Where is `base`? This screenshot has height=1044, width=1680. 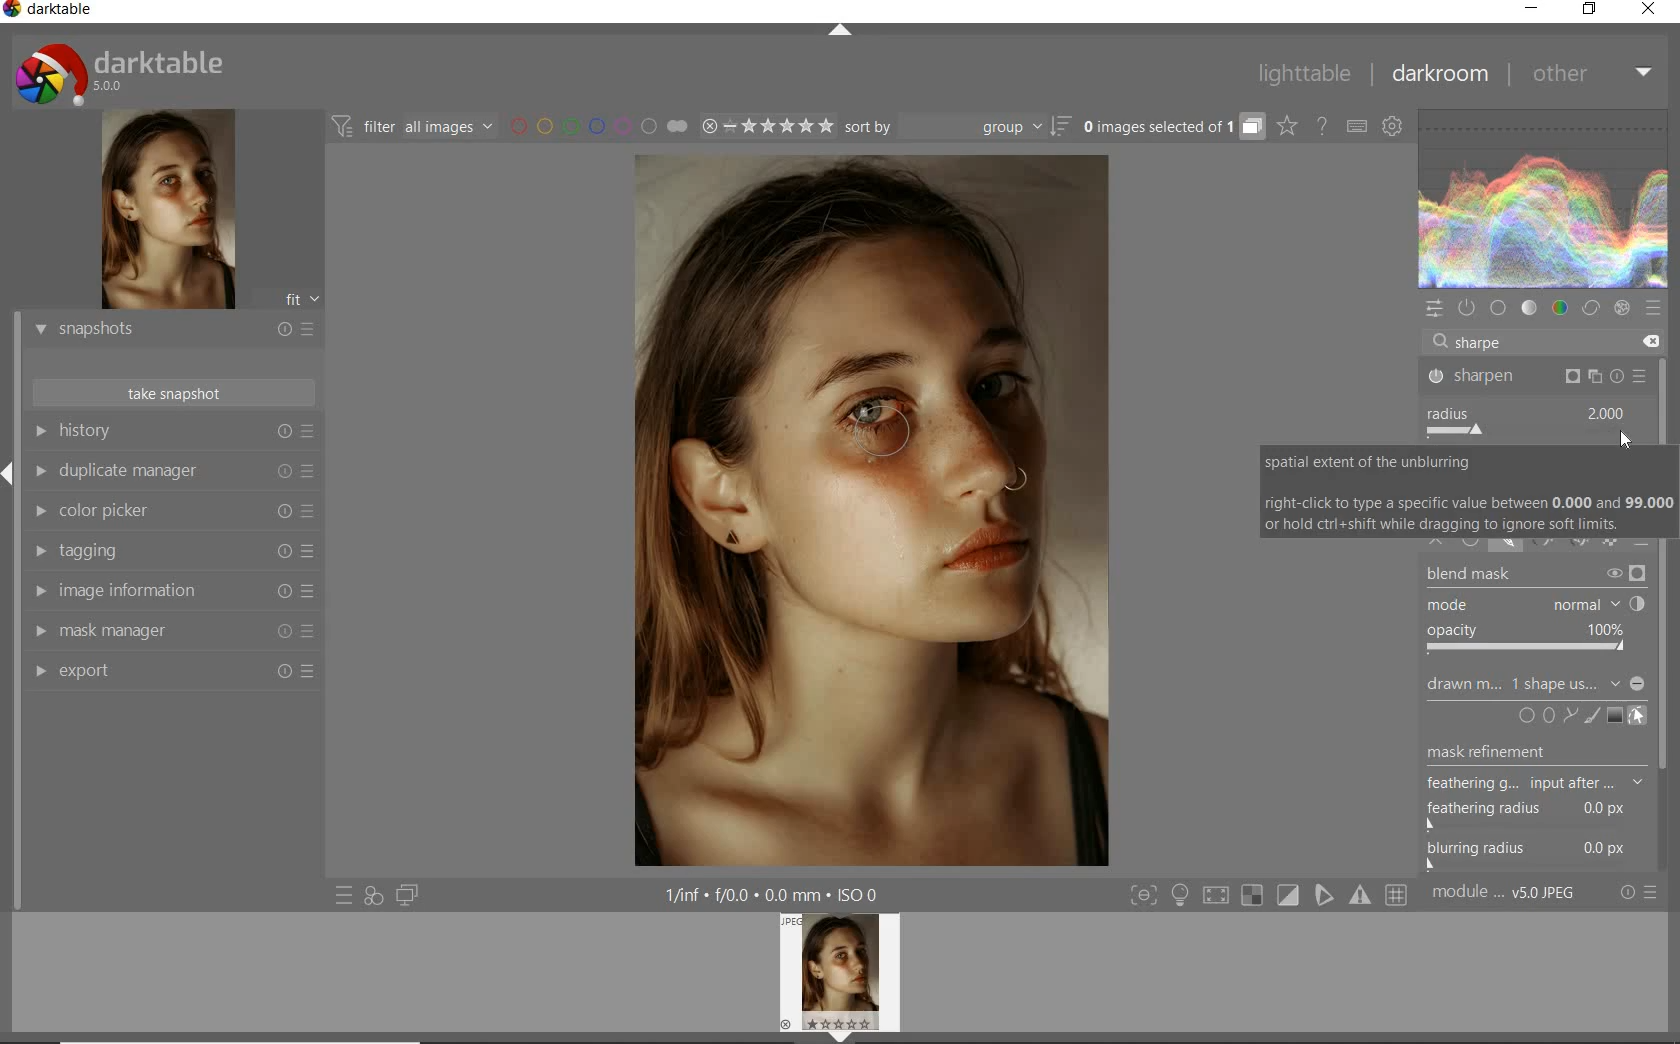 base is located at coordinates (1500, 309).